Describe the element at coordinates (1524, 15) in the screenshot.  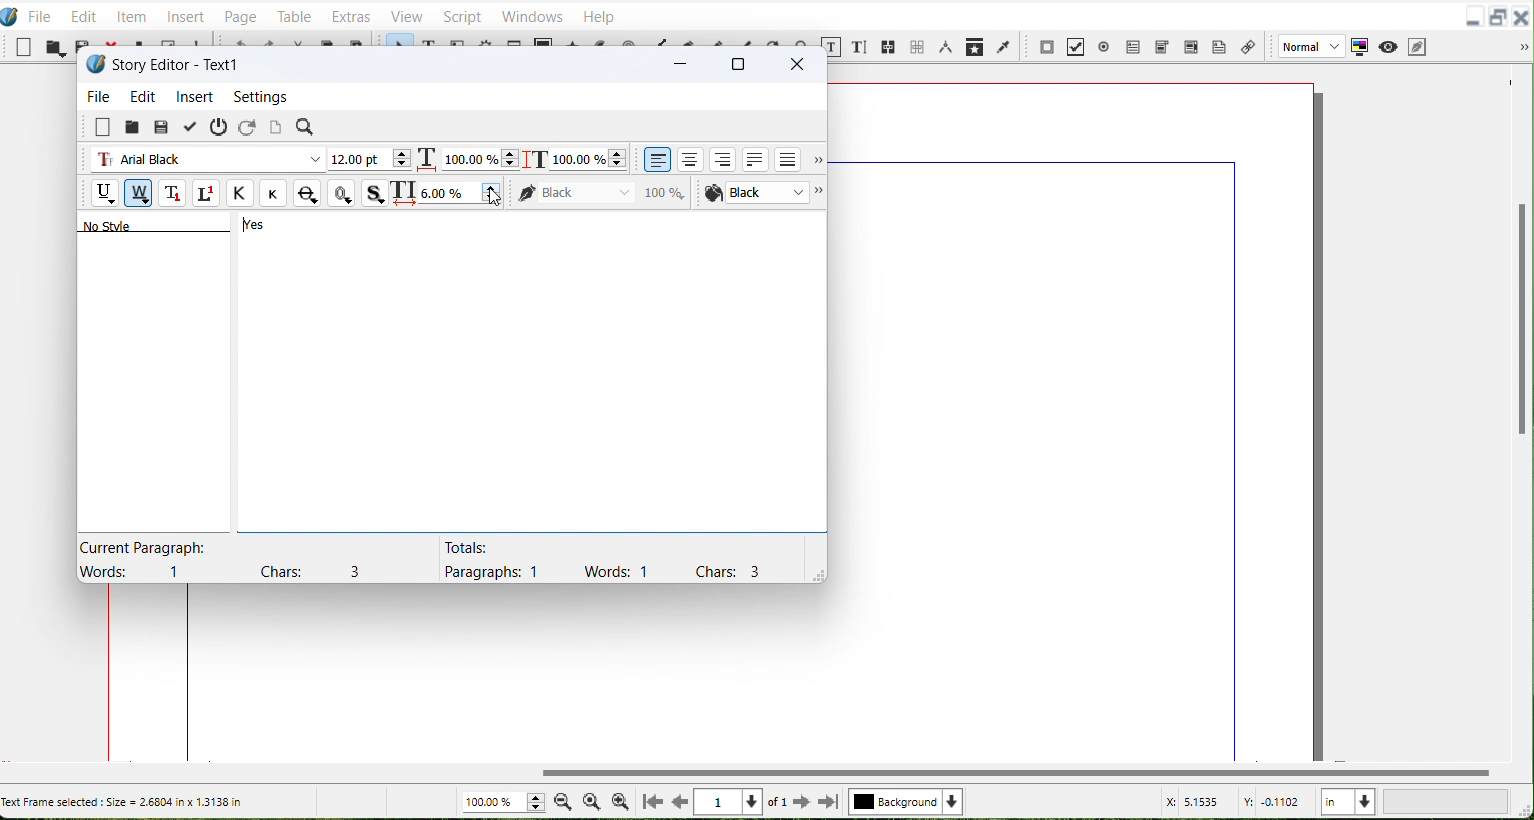
I see `Close` at that location.